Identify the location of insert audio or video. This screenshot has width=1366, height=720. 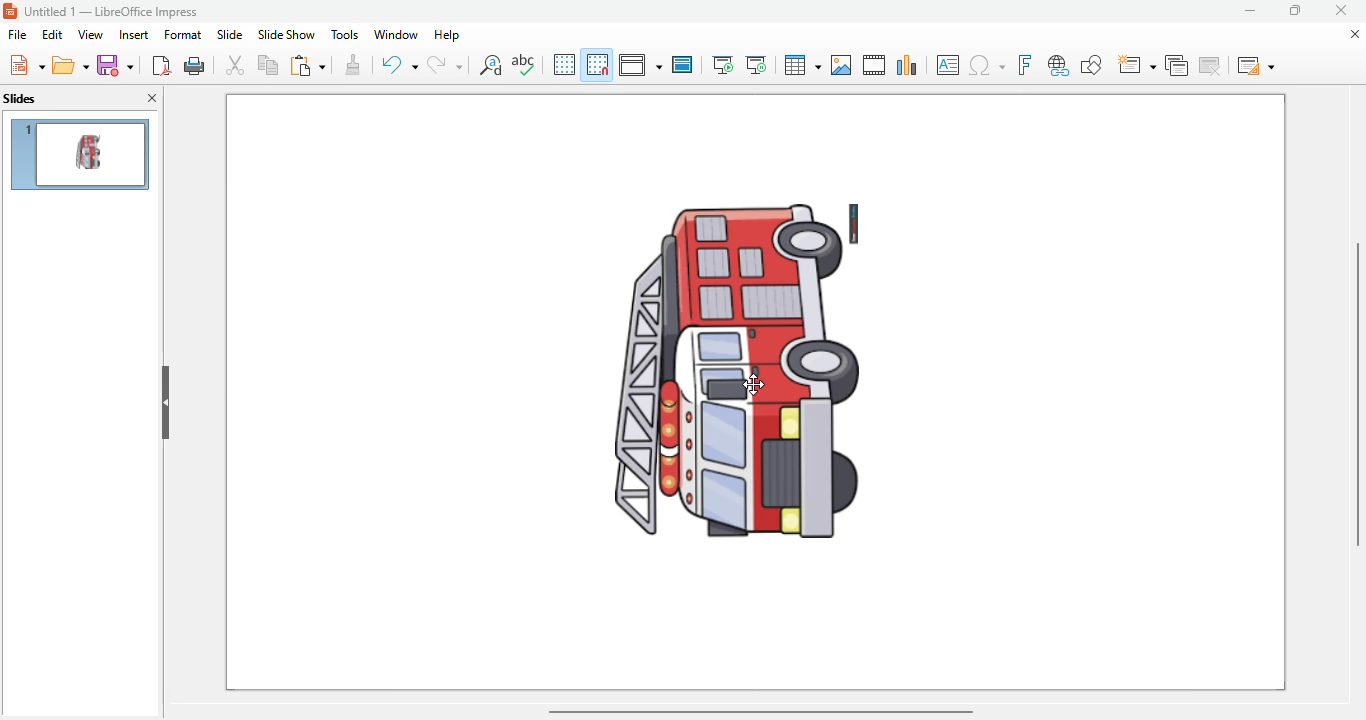
(874, 65).